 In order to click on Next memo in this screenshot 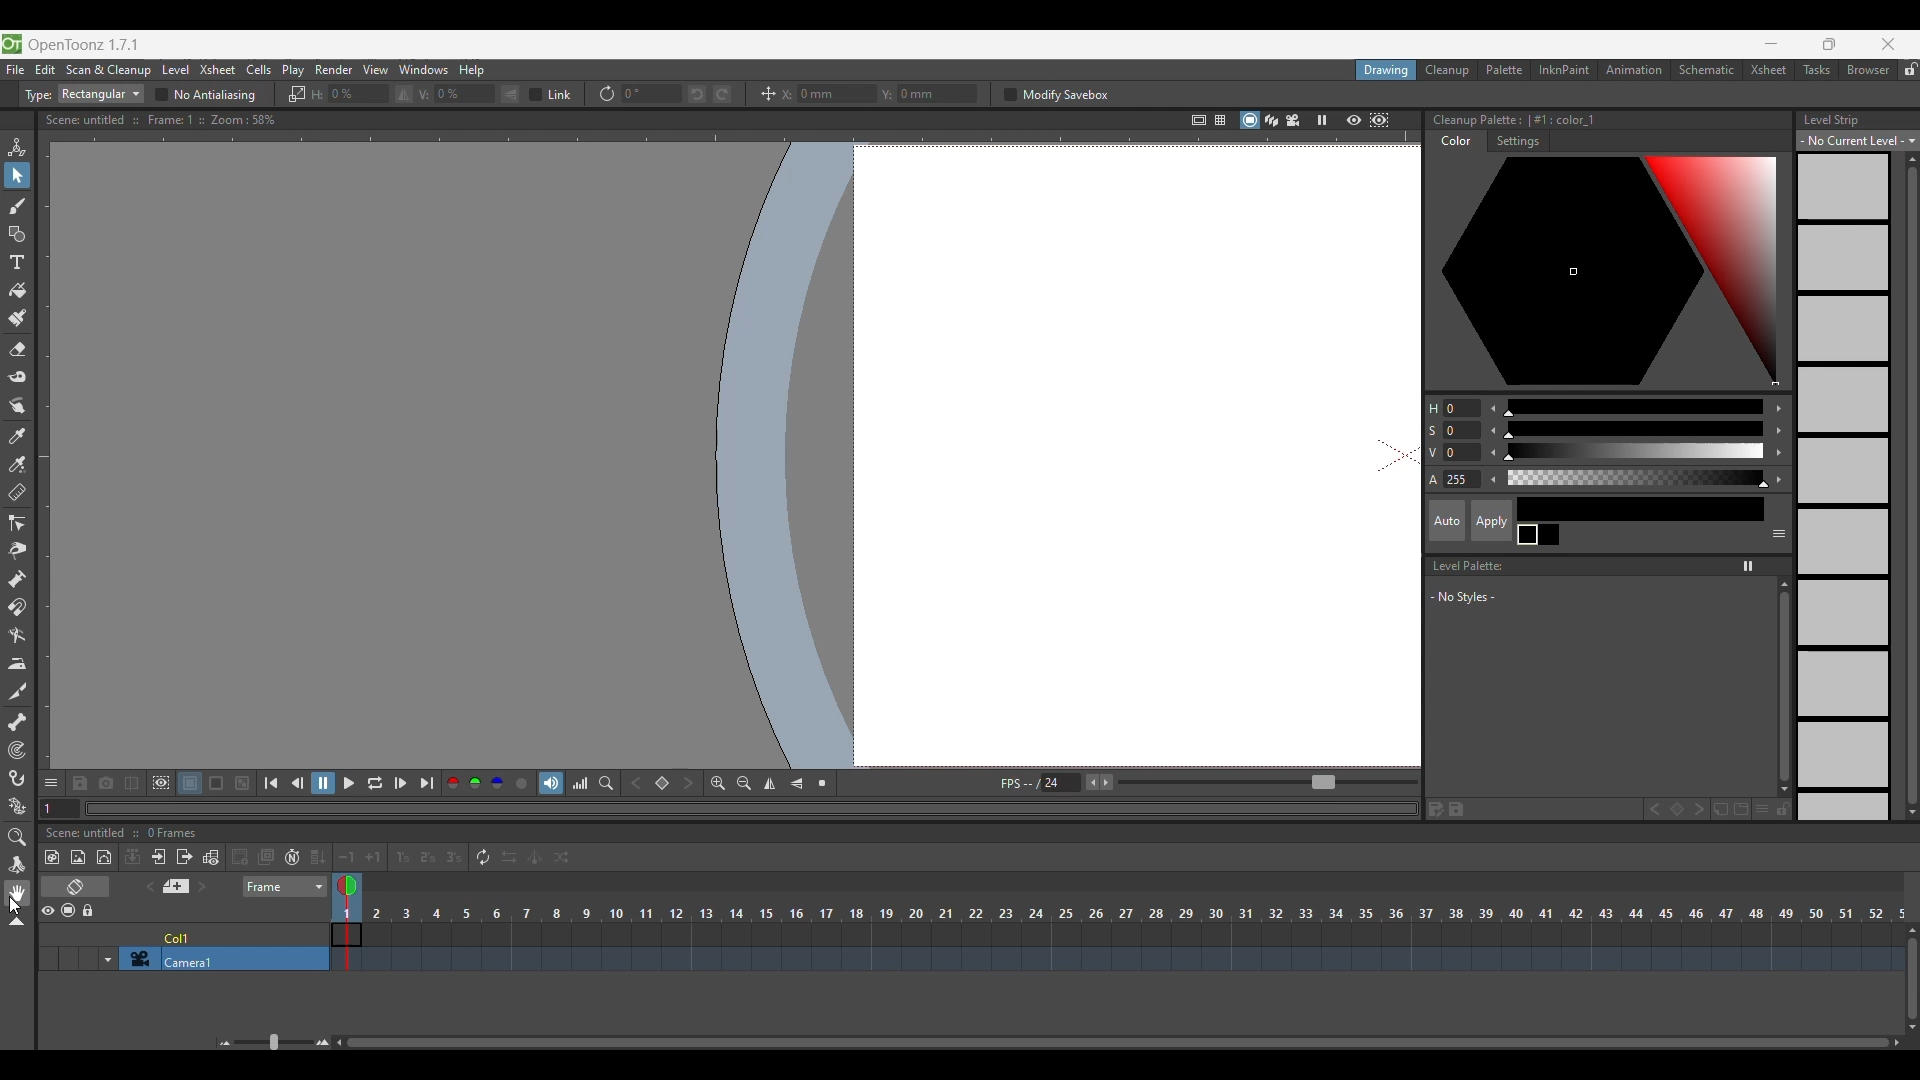, I will do `click(201, 887)`.